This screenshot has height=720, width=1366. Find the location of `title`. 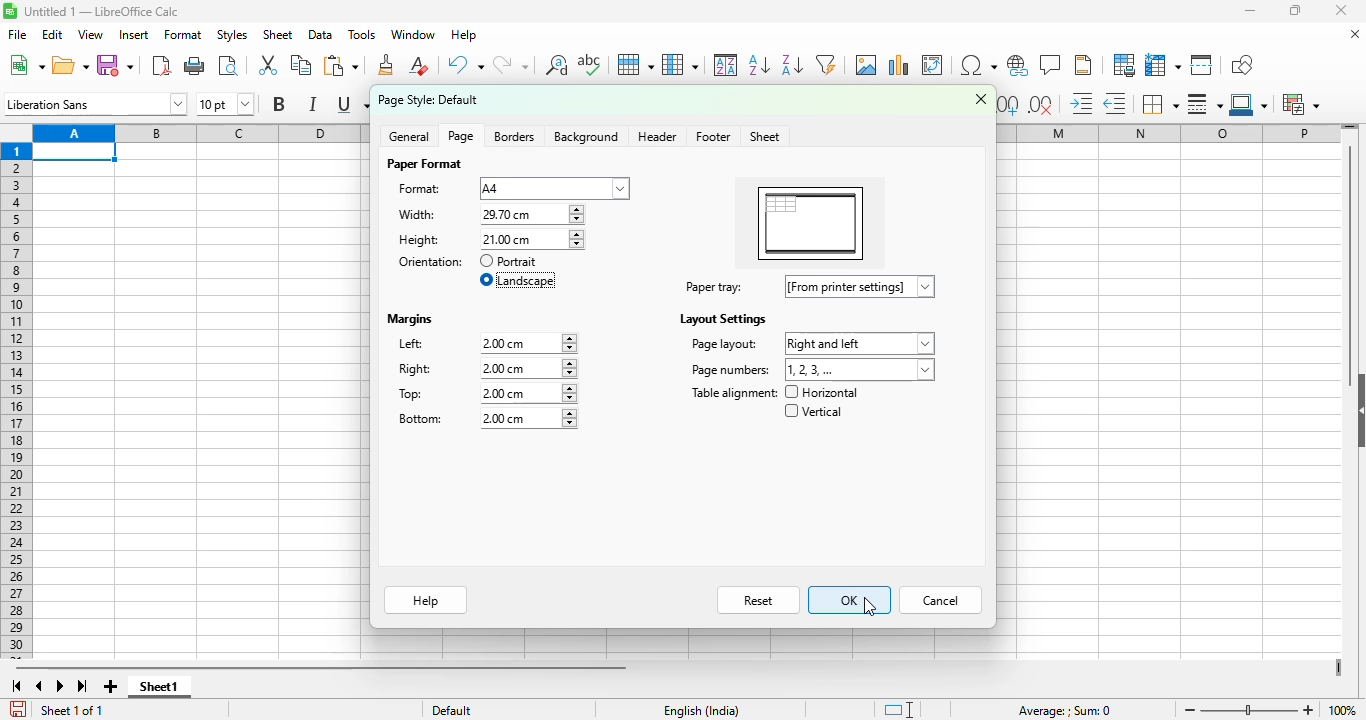

title is located at coordinates (102, 11).